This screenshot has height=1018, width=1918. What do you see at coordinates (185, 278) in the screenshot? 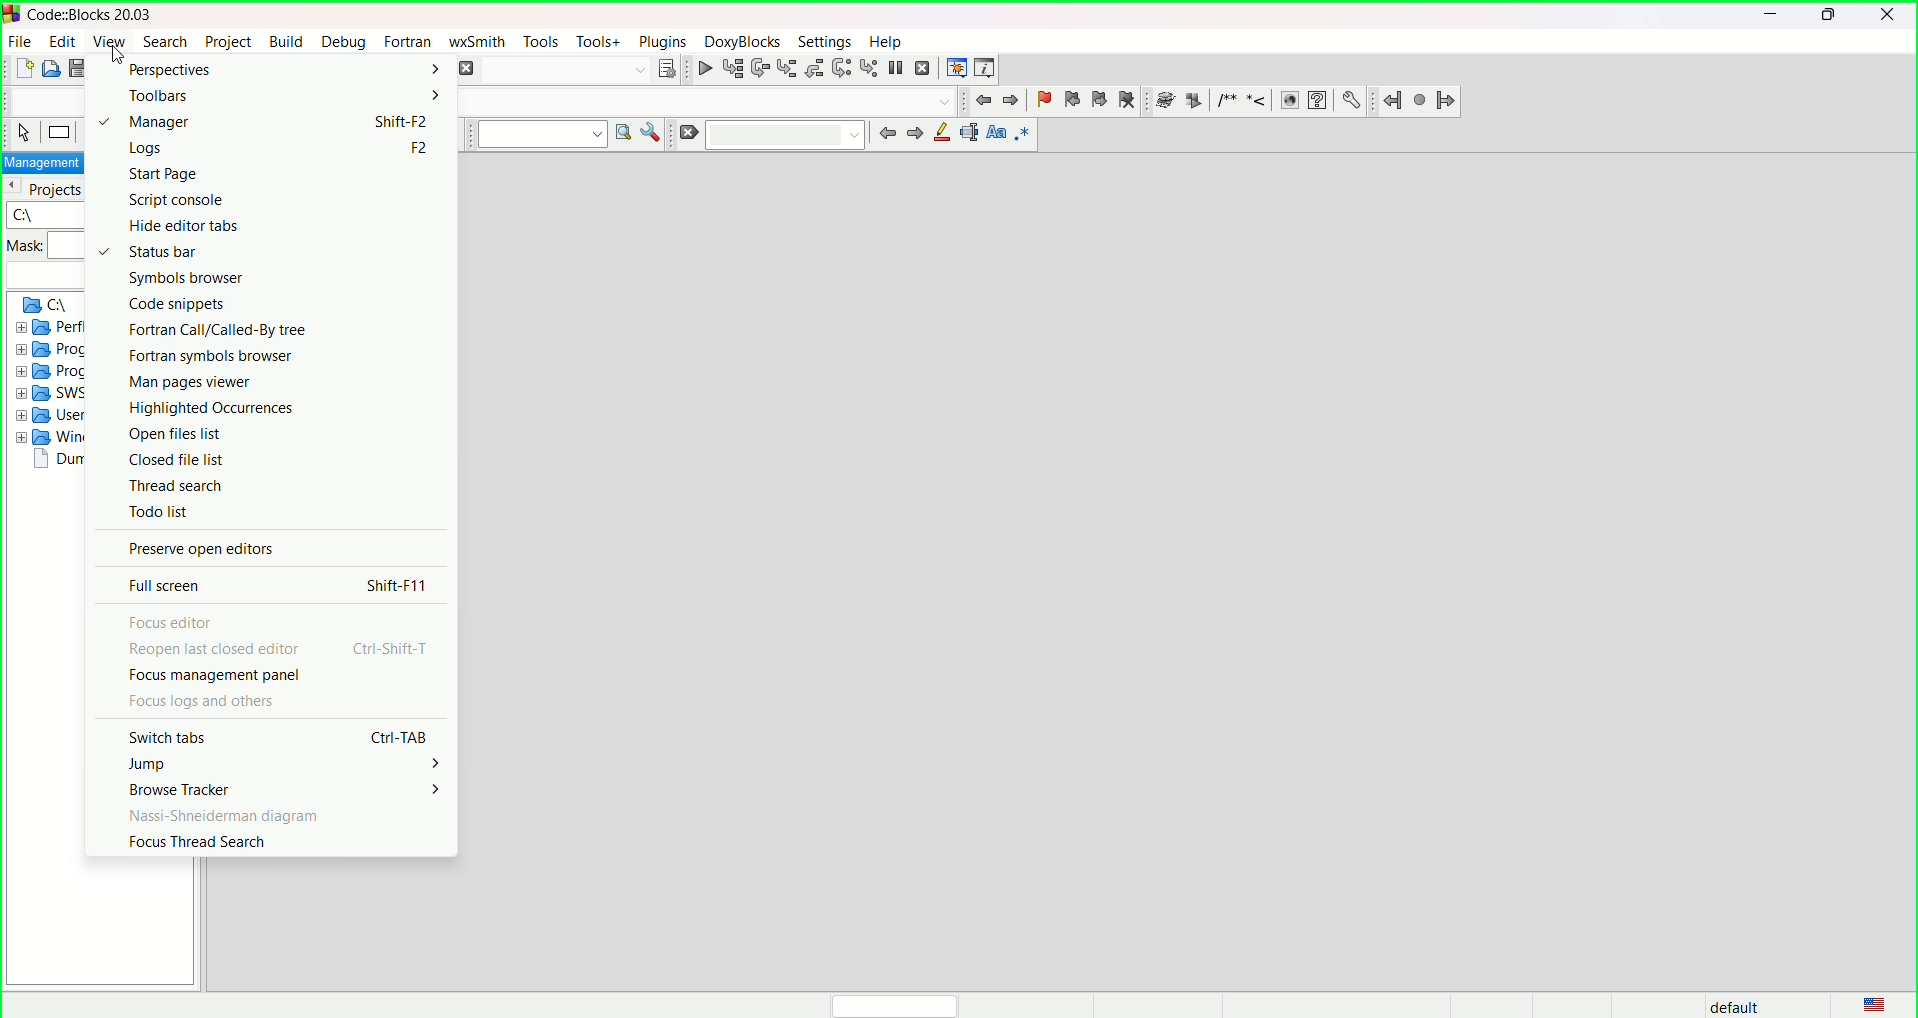
I see `symbols browser` at bounding box center [185, 278].